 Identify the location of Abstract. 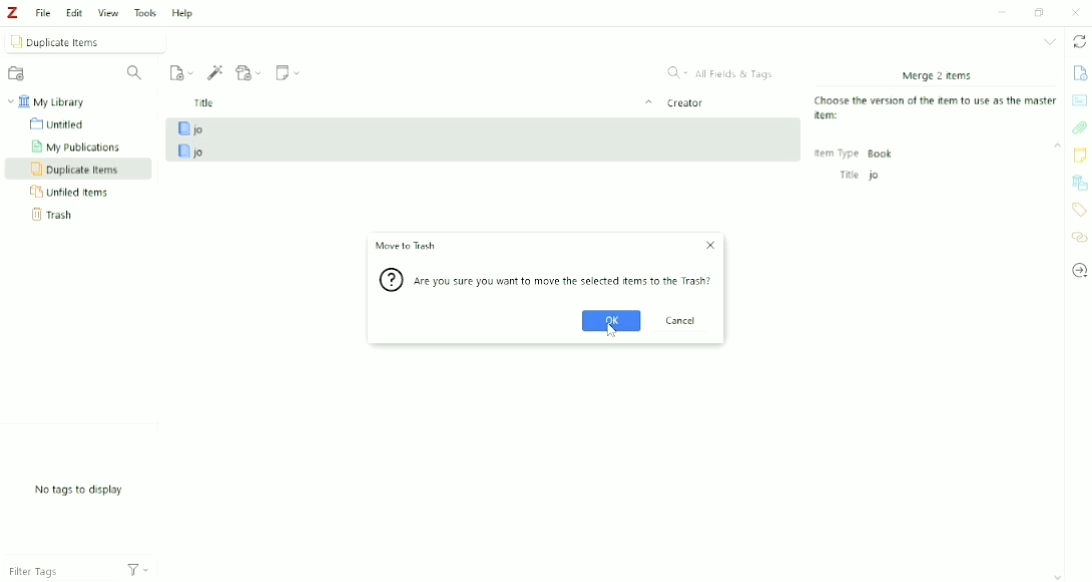
(1080, 100).